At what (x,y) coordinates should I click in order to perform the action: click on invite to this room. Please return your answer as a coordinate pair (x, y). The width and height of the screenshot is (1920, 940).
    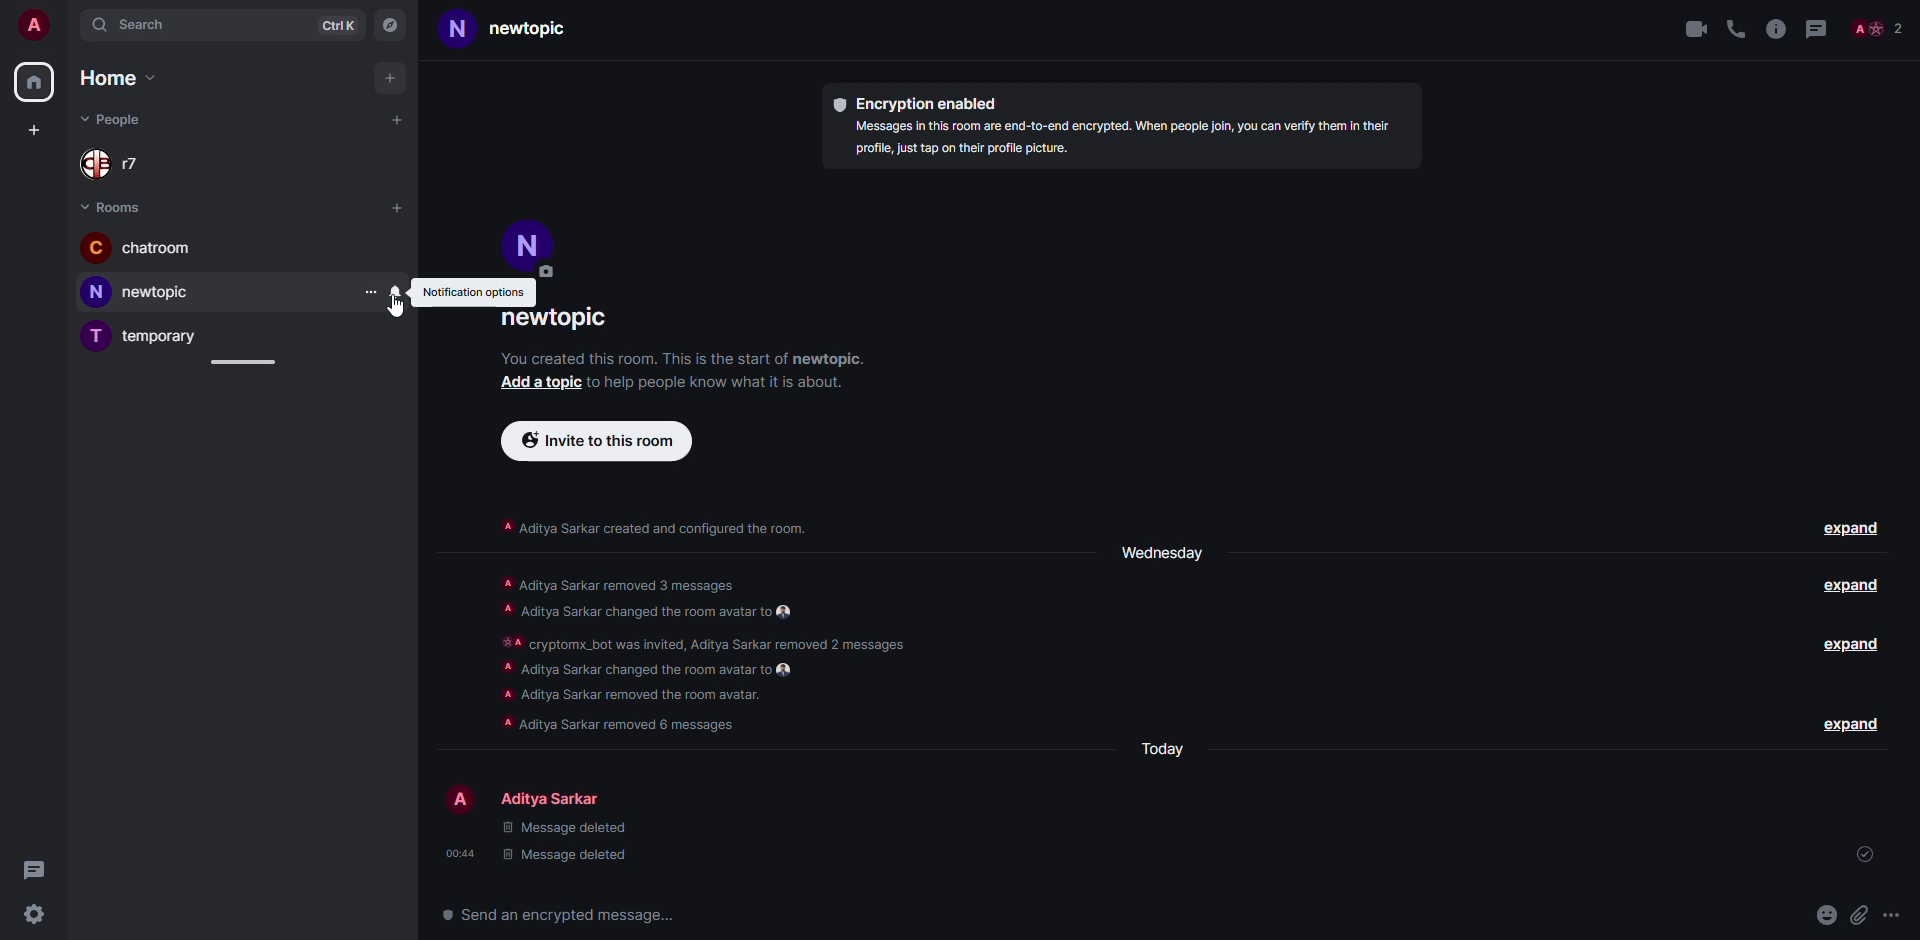
    Looking at the image, I should click on (590, 441).